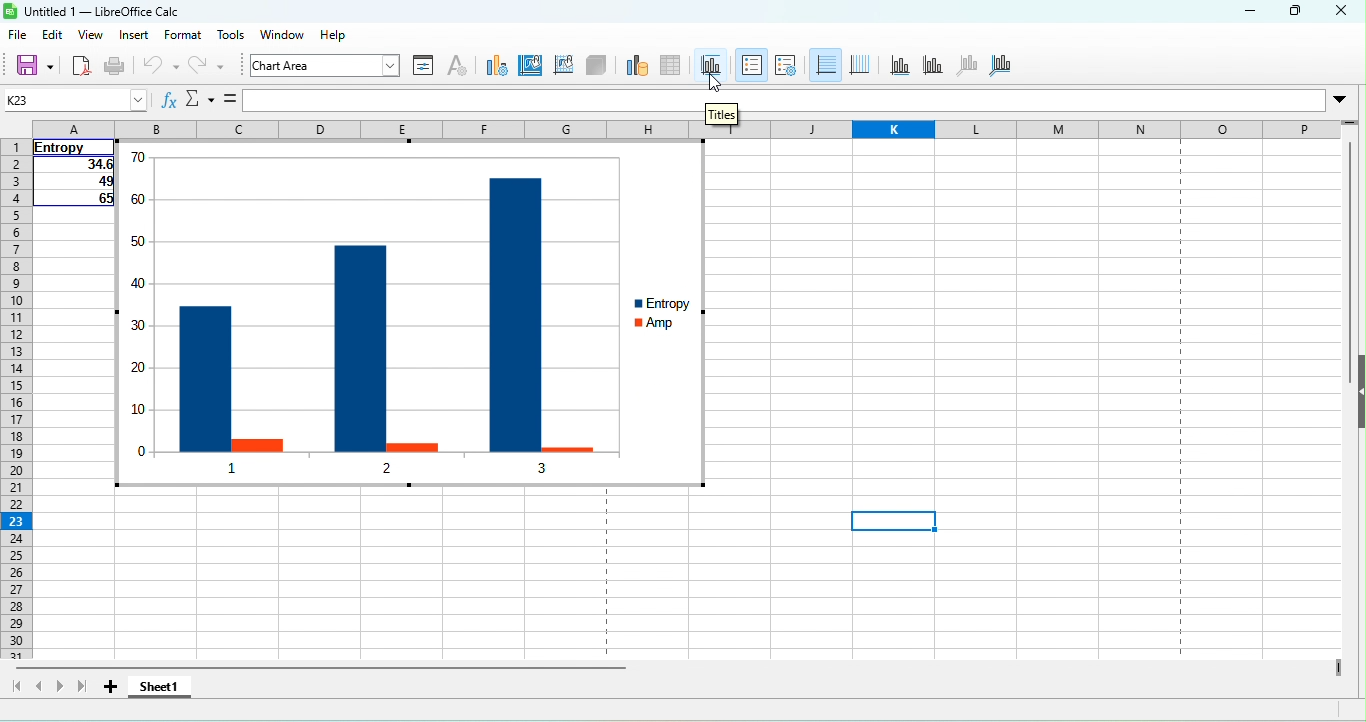 This screenshot has width=1366, height=722. What do you see at coordinates (565, 69) in the screenshot?
I see `chart wall` at bounding box center [565, 69].